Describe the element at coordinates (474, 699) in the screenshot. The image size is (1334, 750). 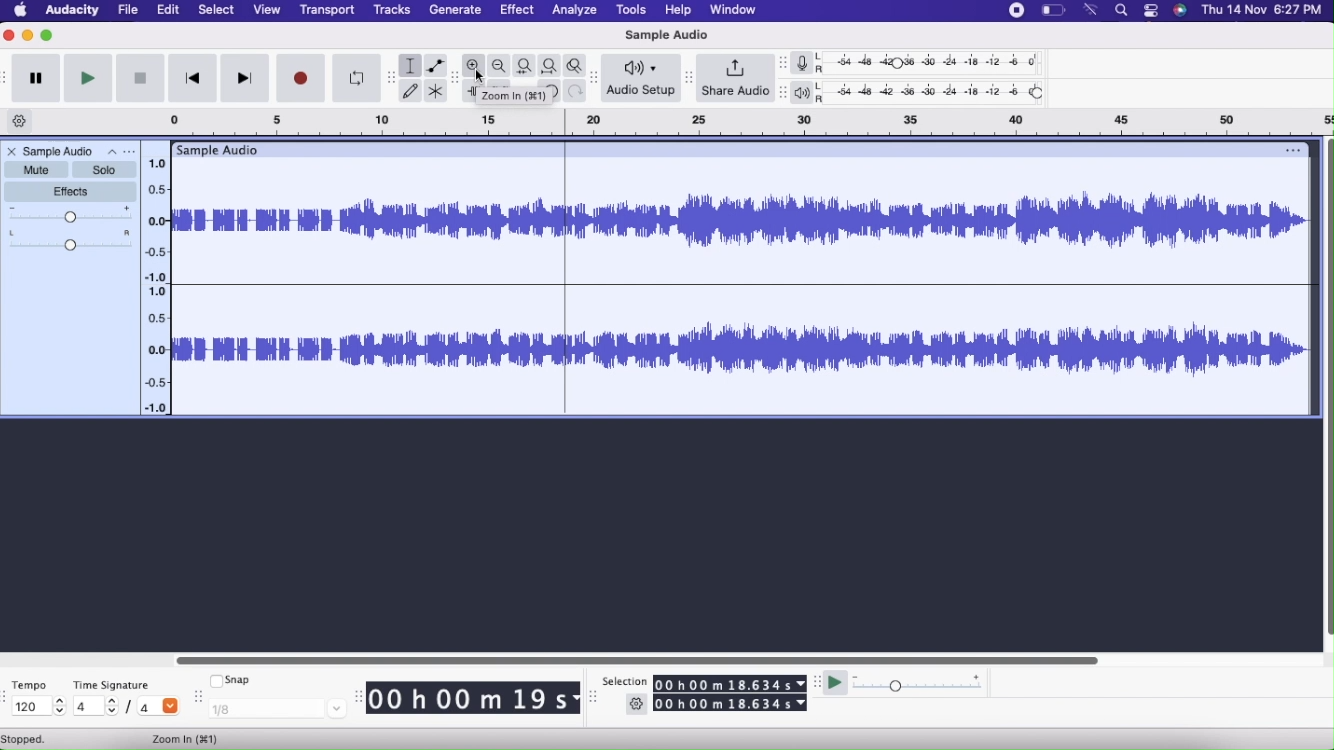
I see `00 h 00 m 19 s` at that location.